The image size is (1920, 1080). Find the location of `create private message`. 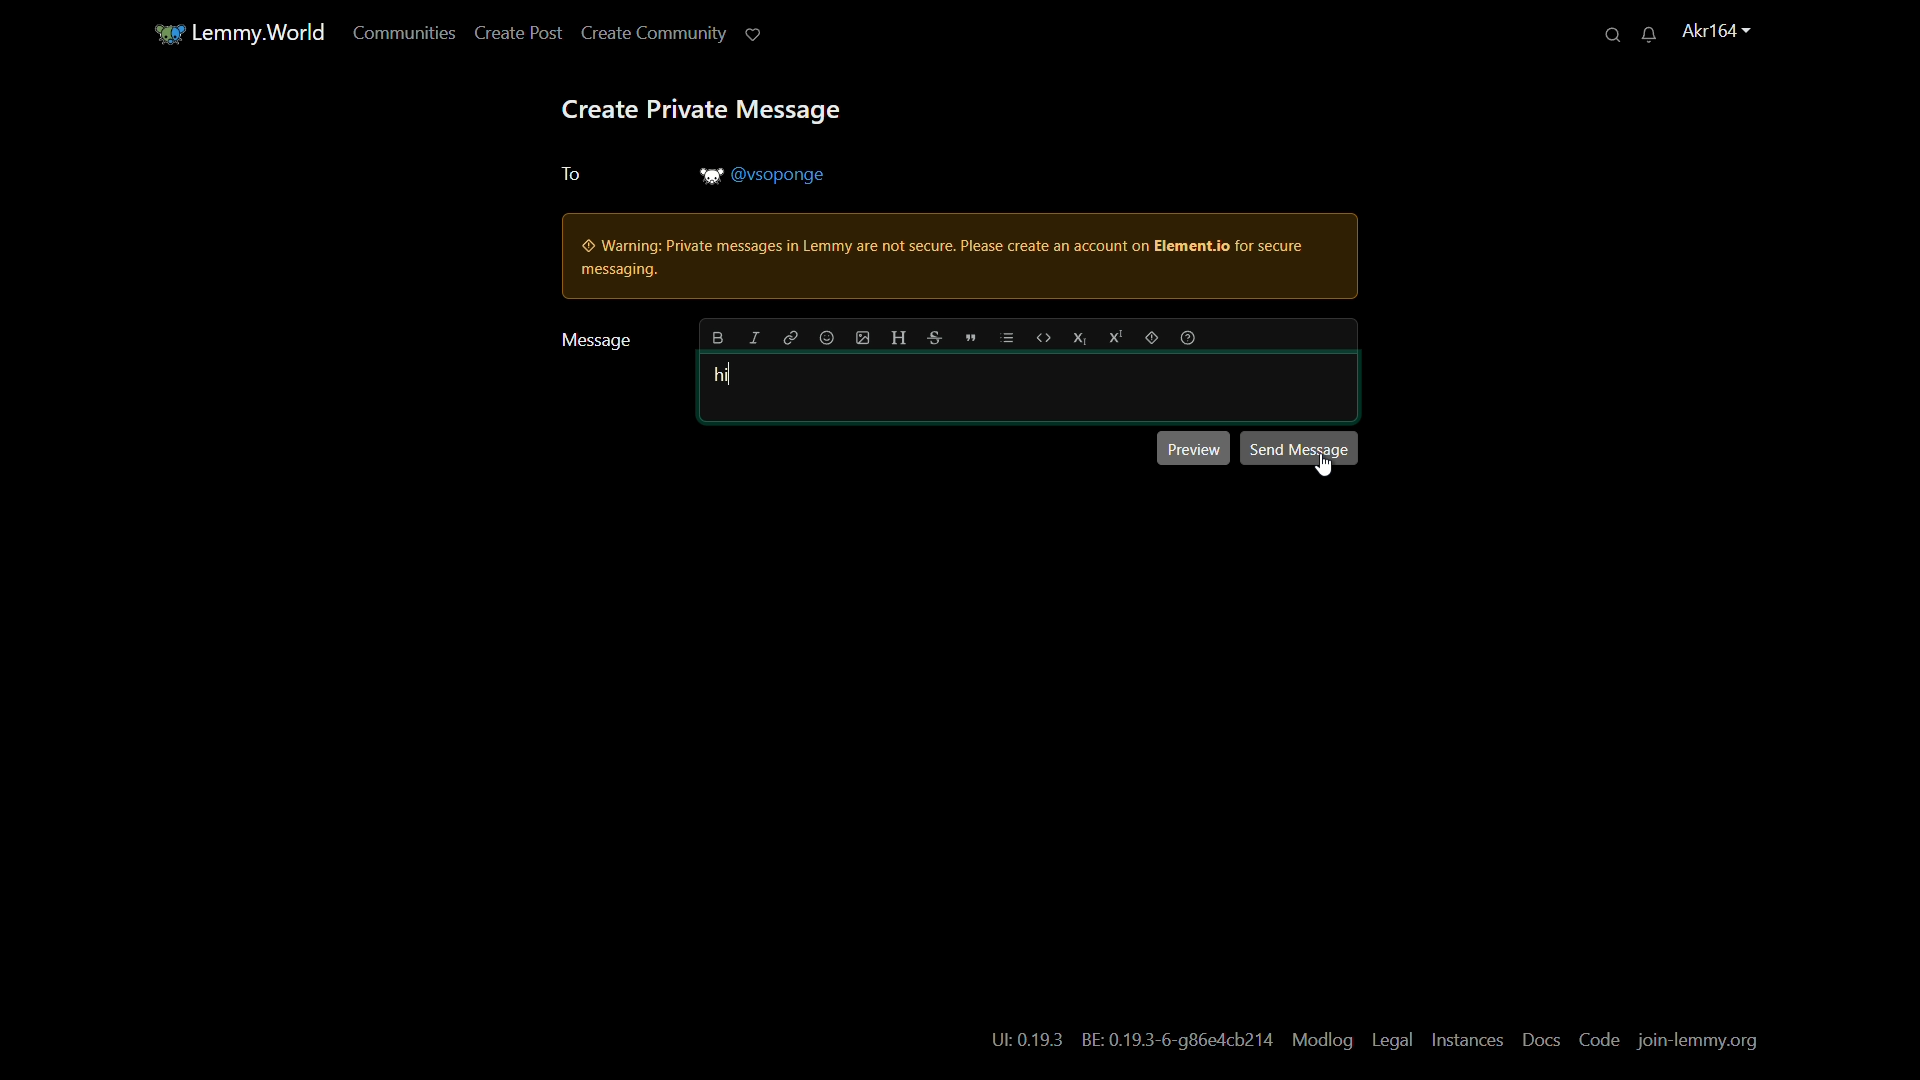

create private message is located at coordinates (701, 113).